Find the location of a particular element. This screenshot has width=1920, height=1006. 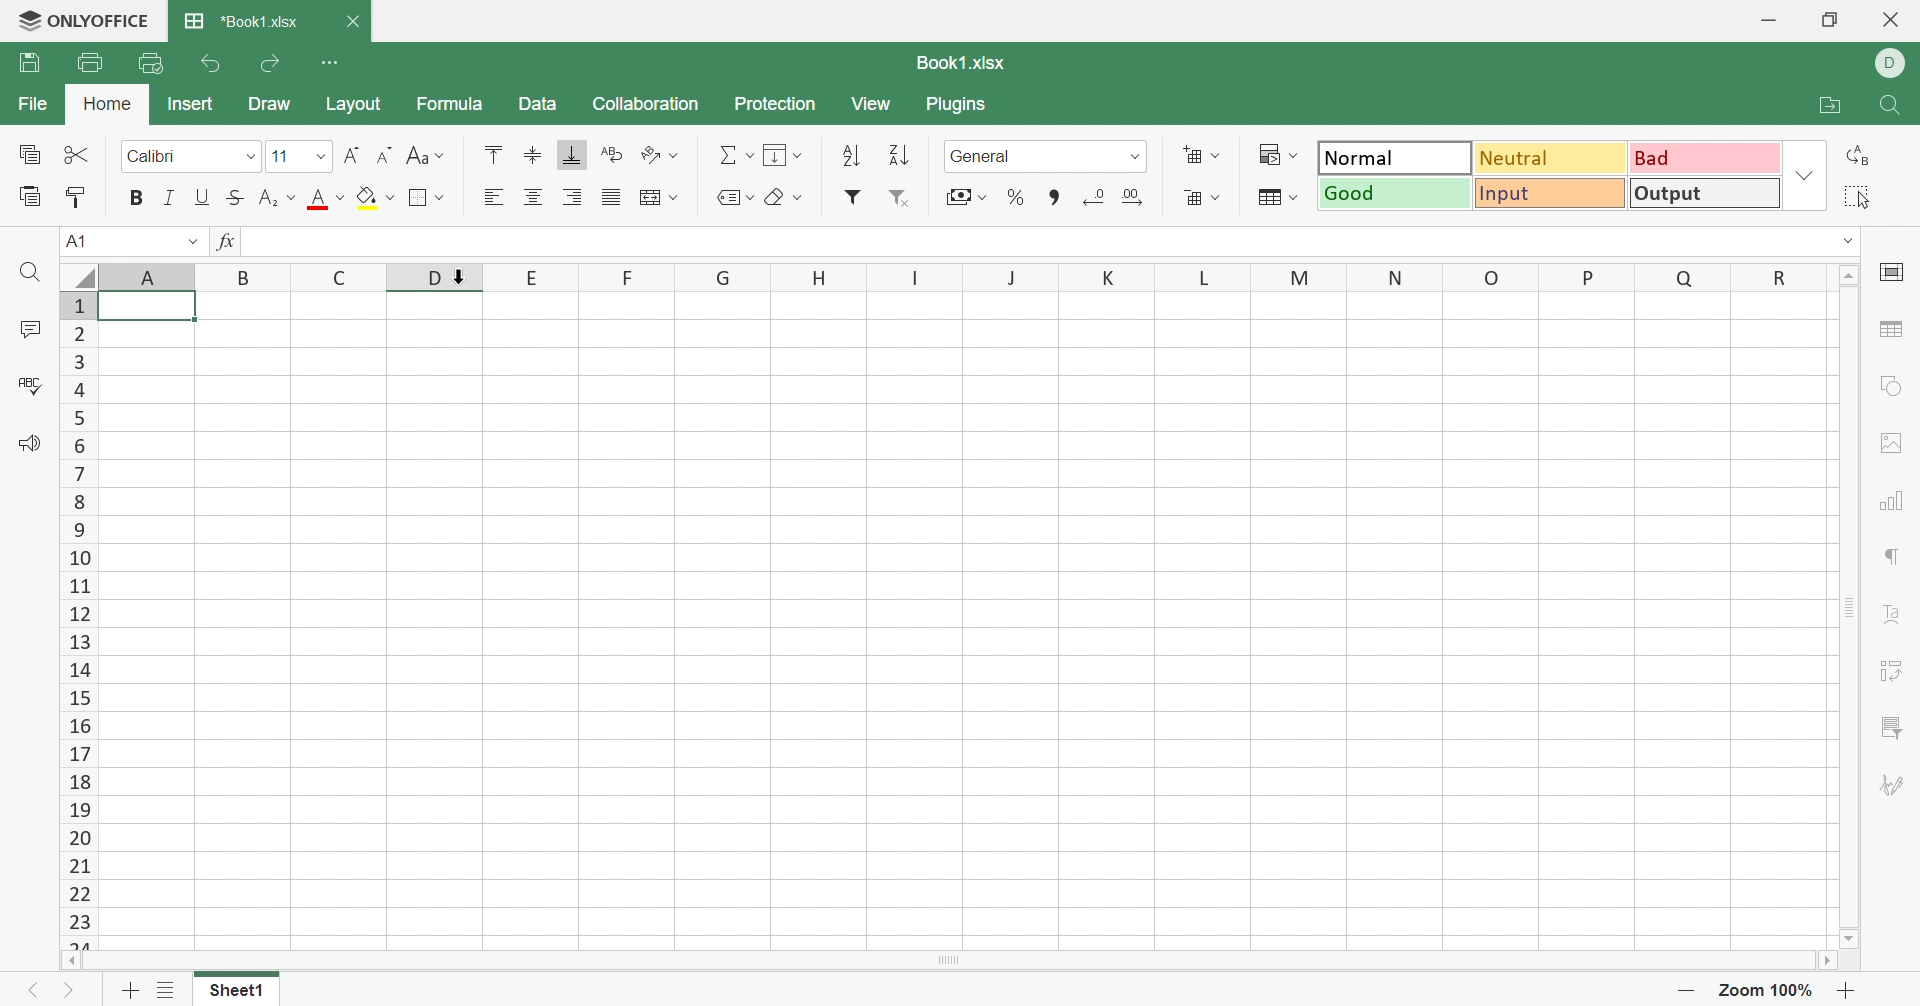

Drop Down is located at coordinates (1291, 154).